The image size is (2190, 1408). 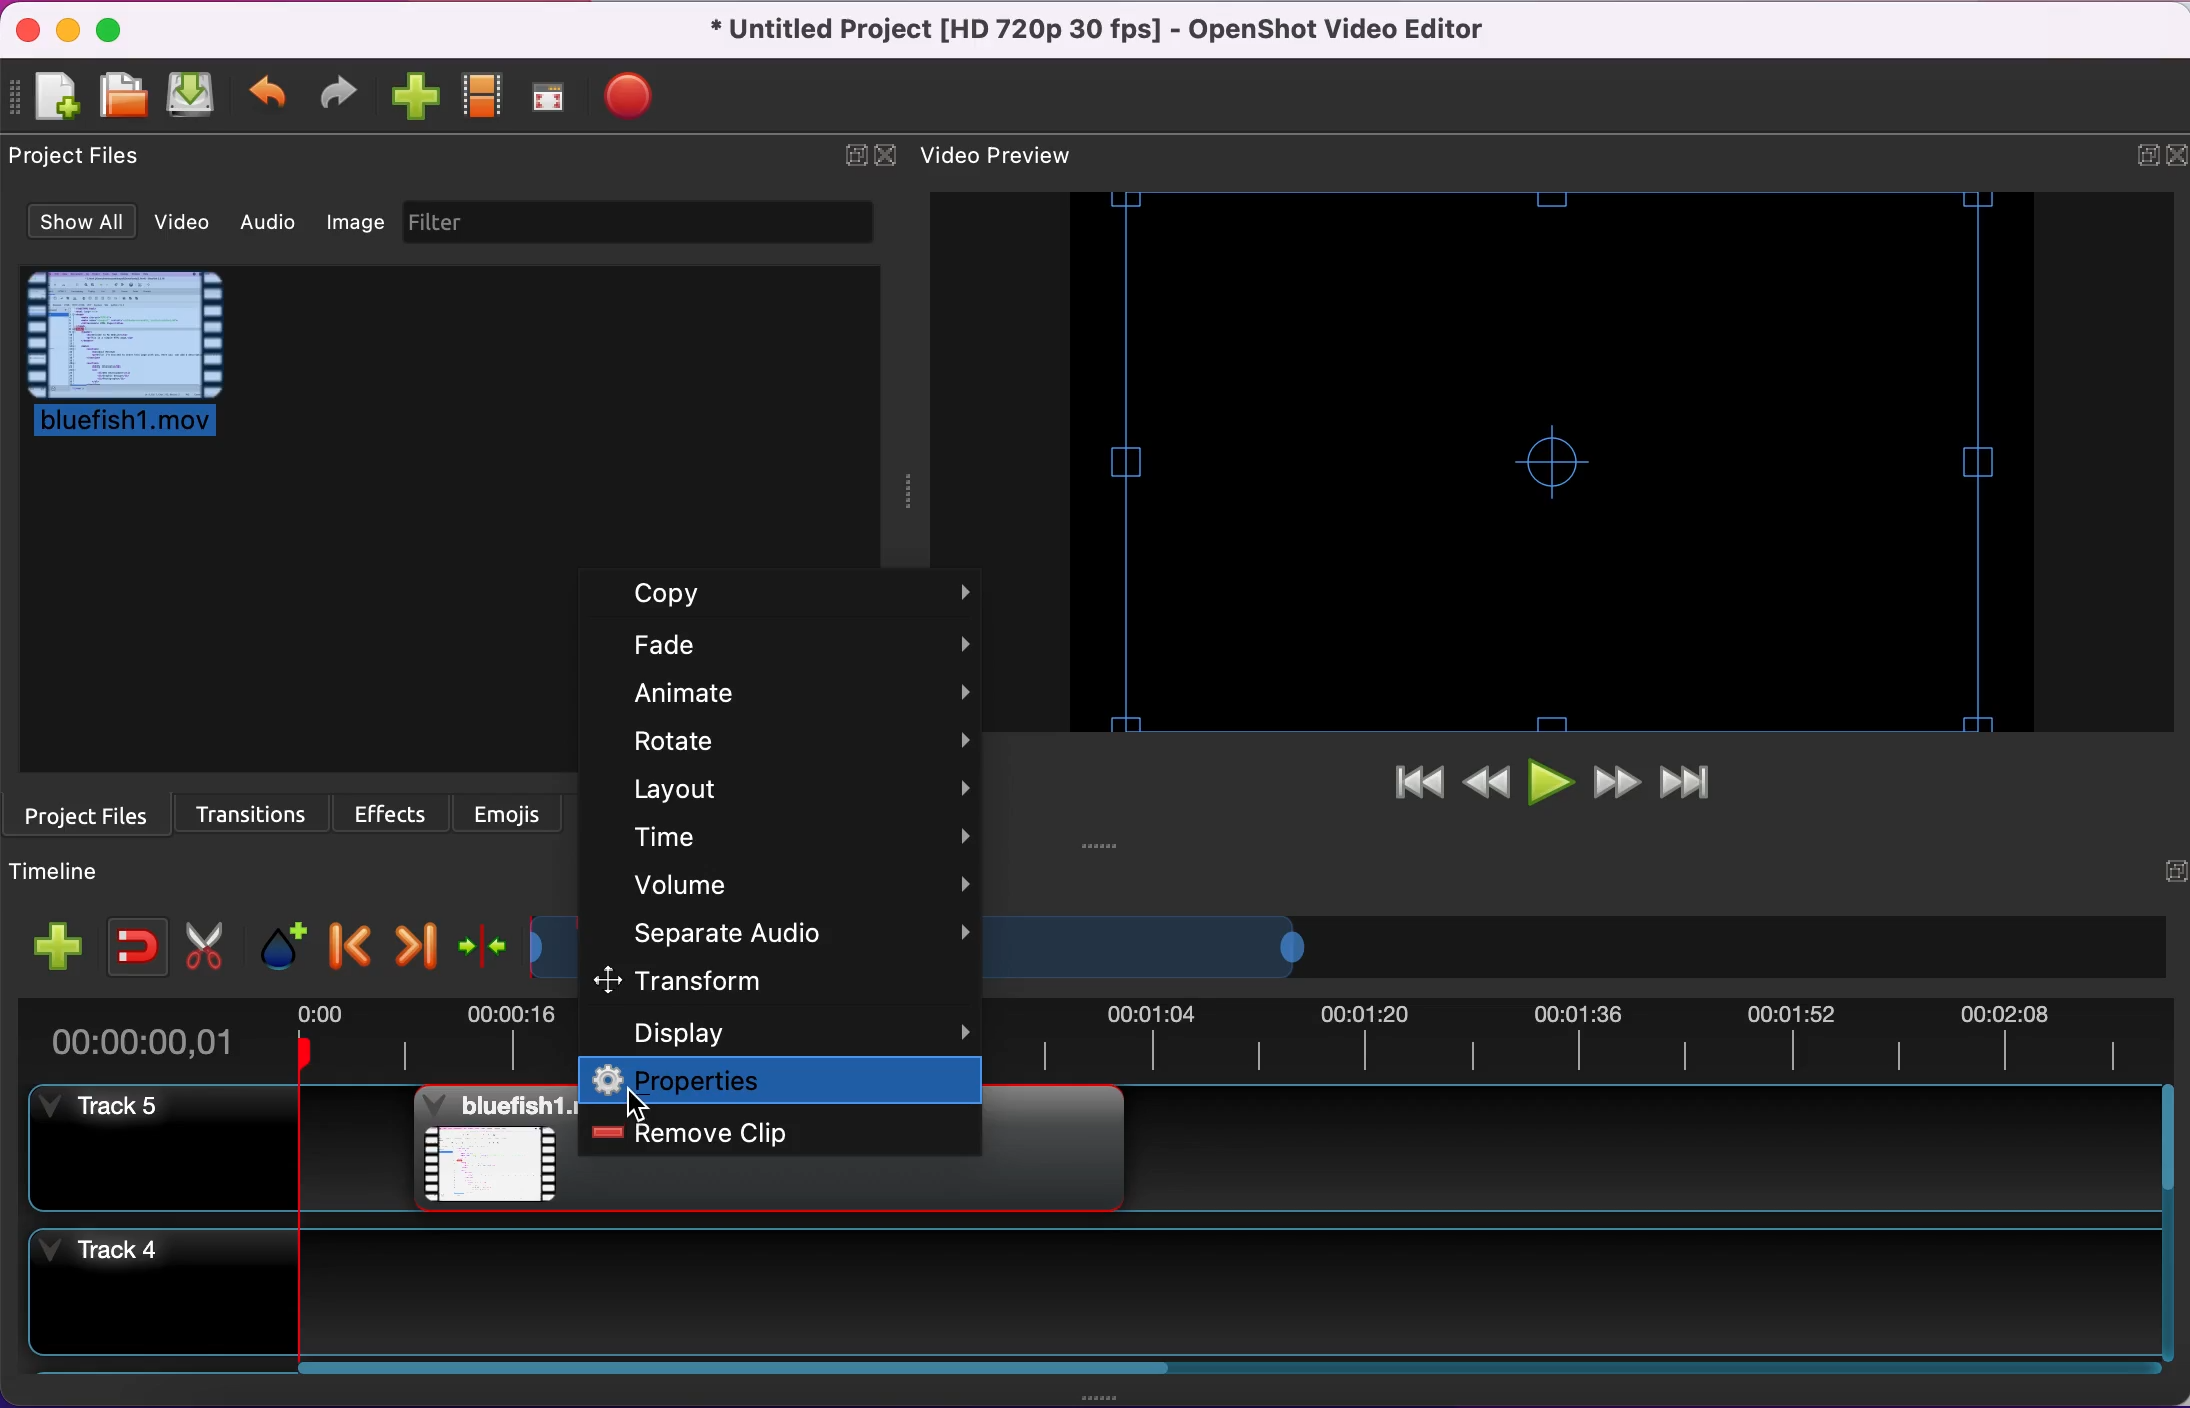 I want to click on separate audio, so click(x=793, y=934).